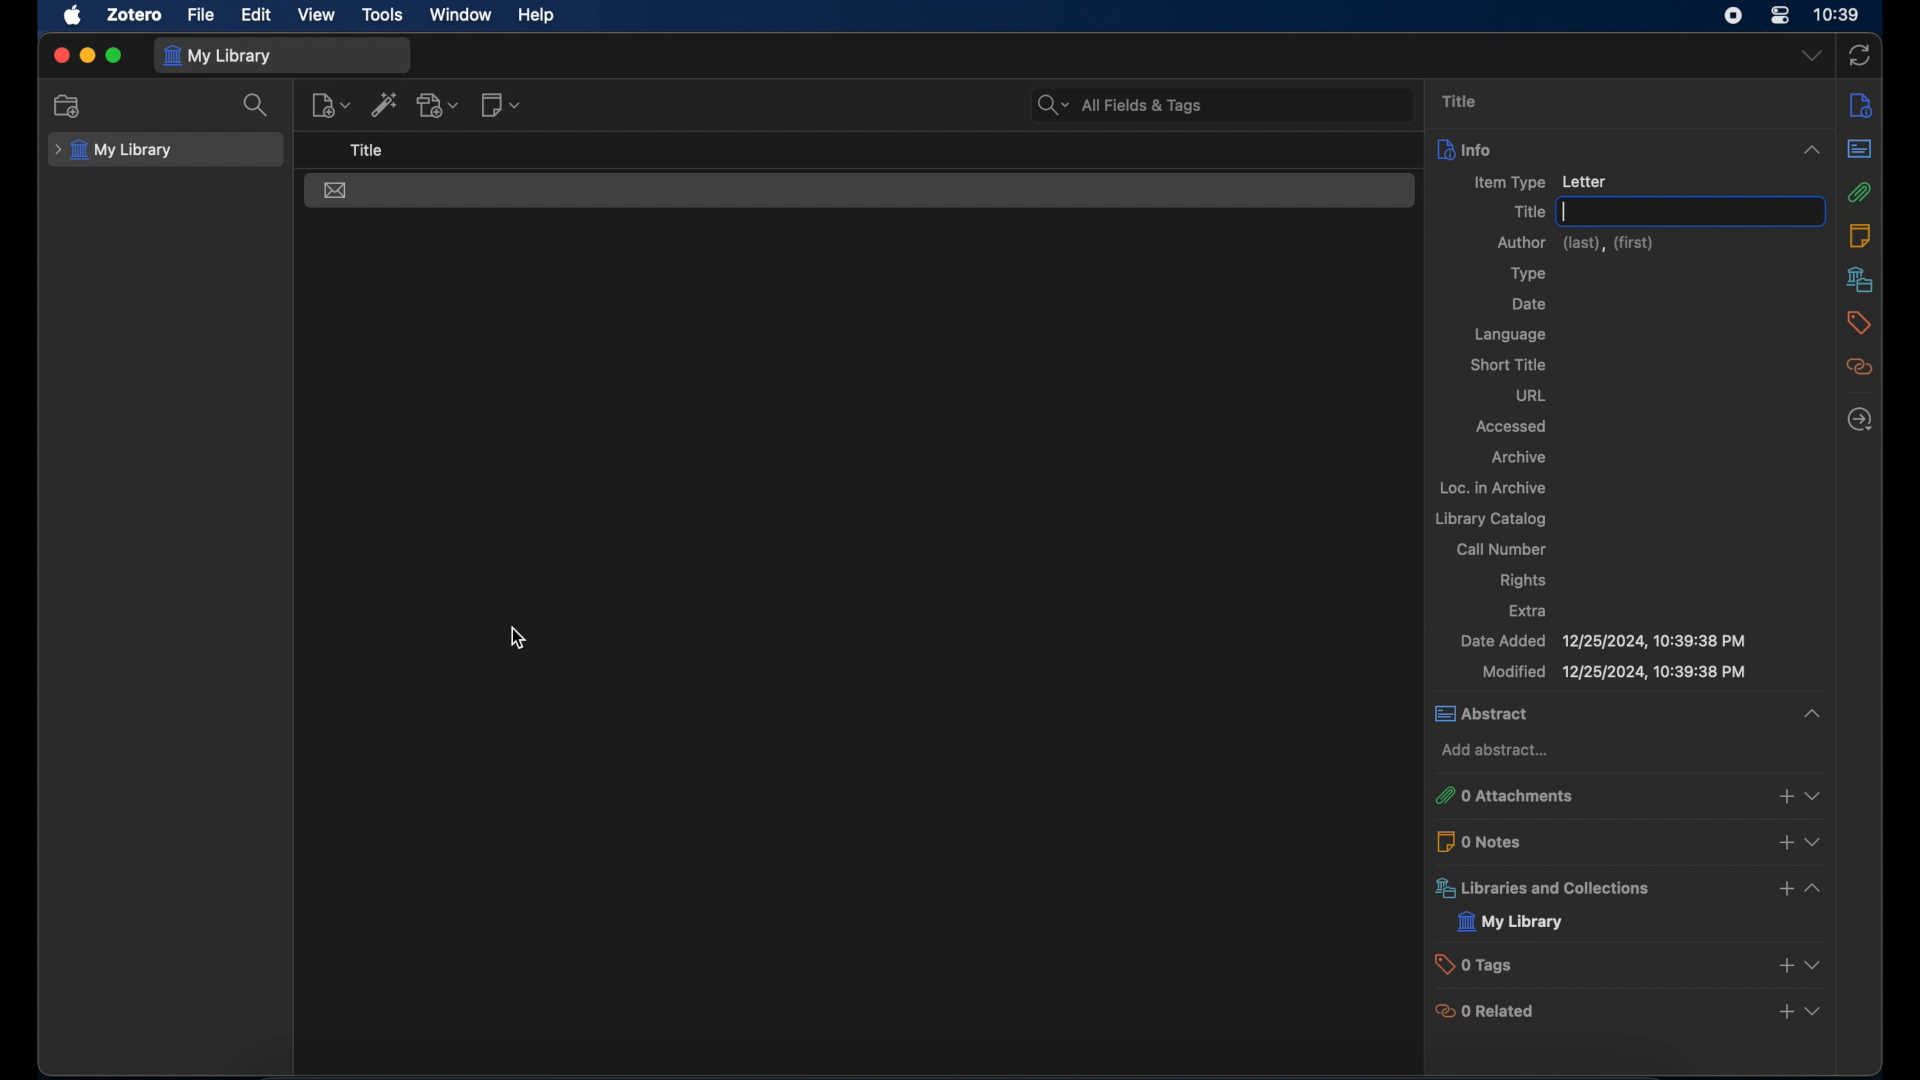 This screenshot has width=1920, height=1080. I want to click on notes, so click(1860, 235).